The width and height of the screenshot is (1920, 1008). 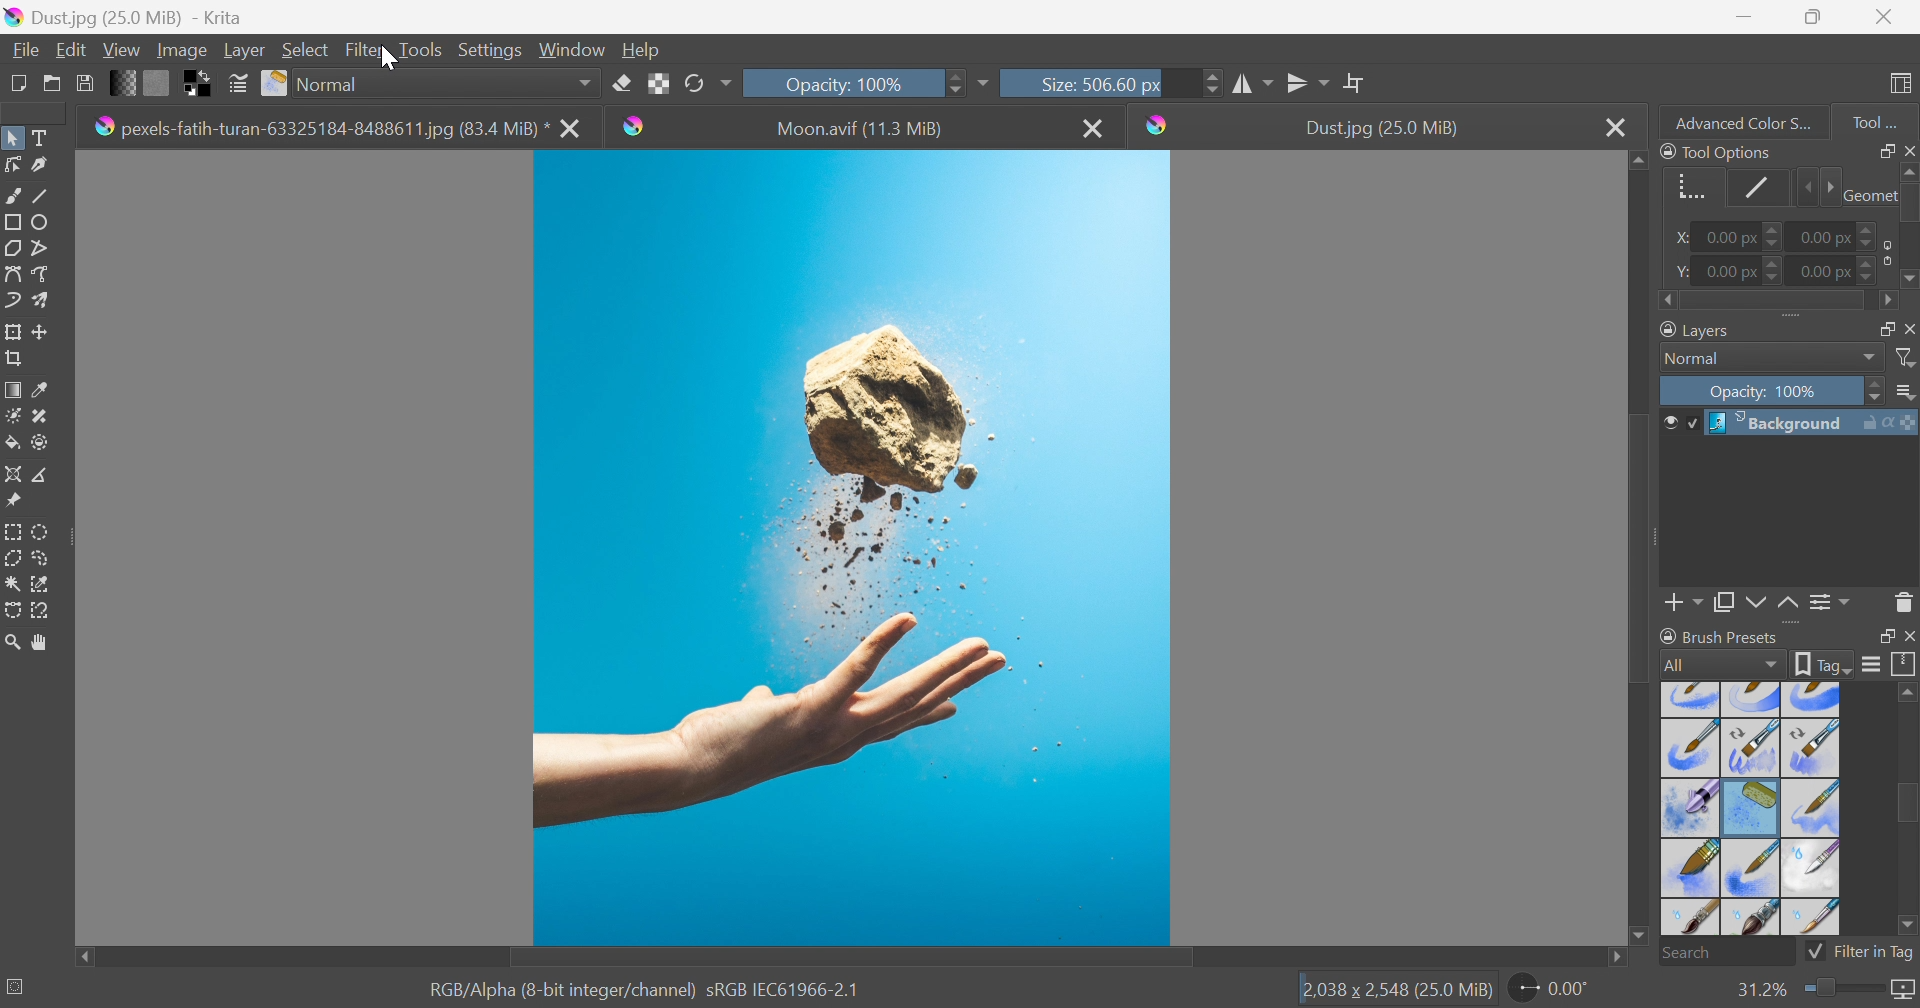 I want to click on Help, so click(x=642, y=49).